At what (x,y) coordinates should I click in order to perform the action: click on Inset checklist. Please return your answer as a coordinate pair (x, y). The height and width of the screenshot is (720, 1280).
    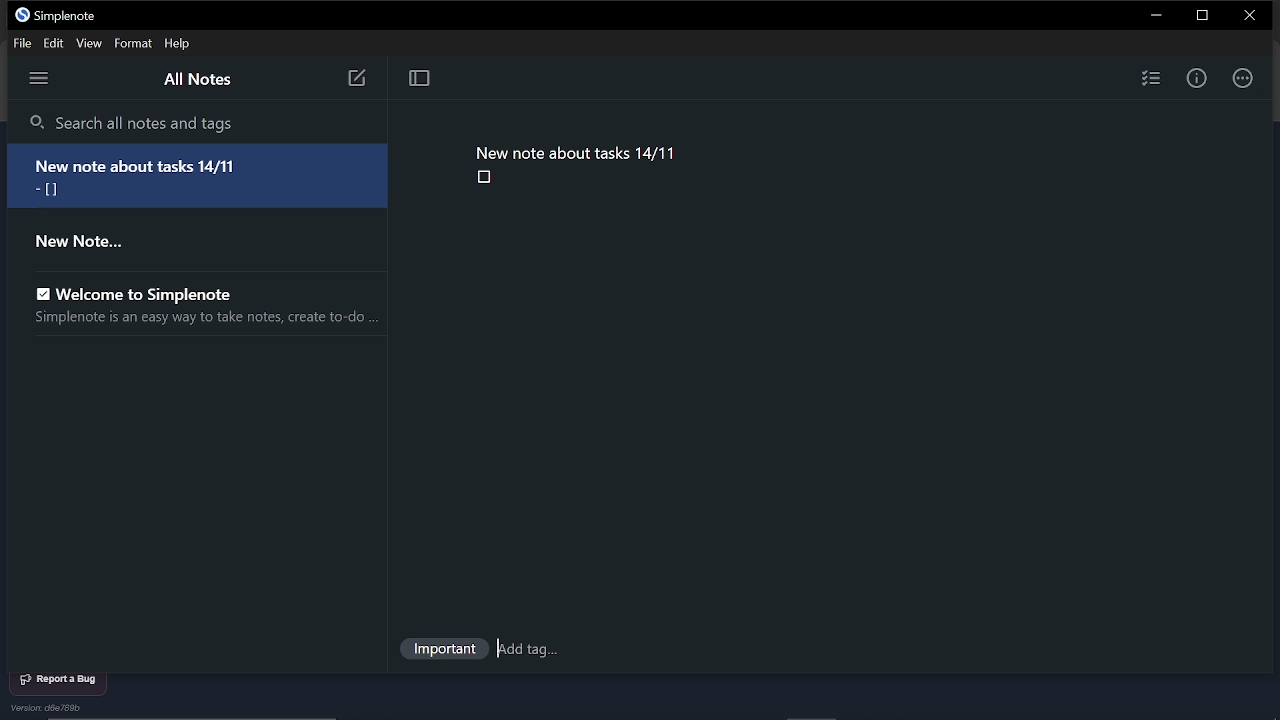
    Looking at the image, I should click on (1150, 79).